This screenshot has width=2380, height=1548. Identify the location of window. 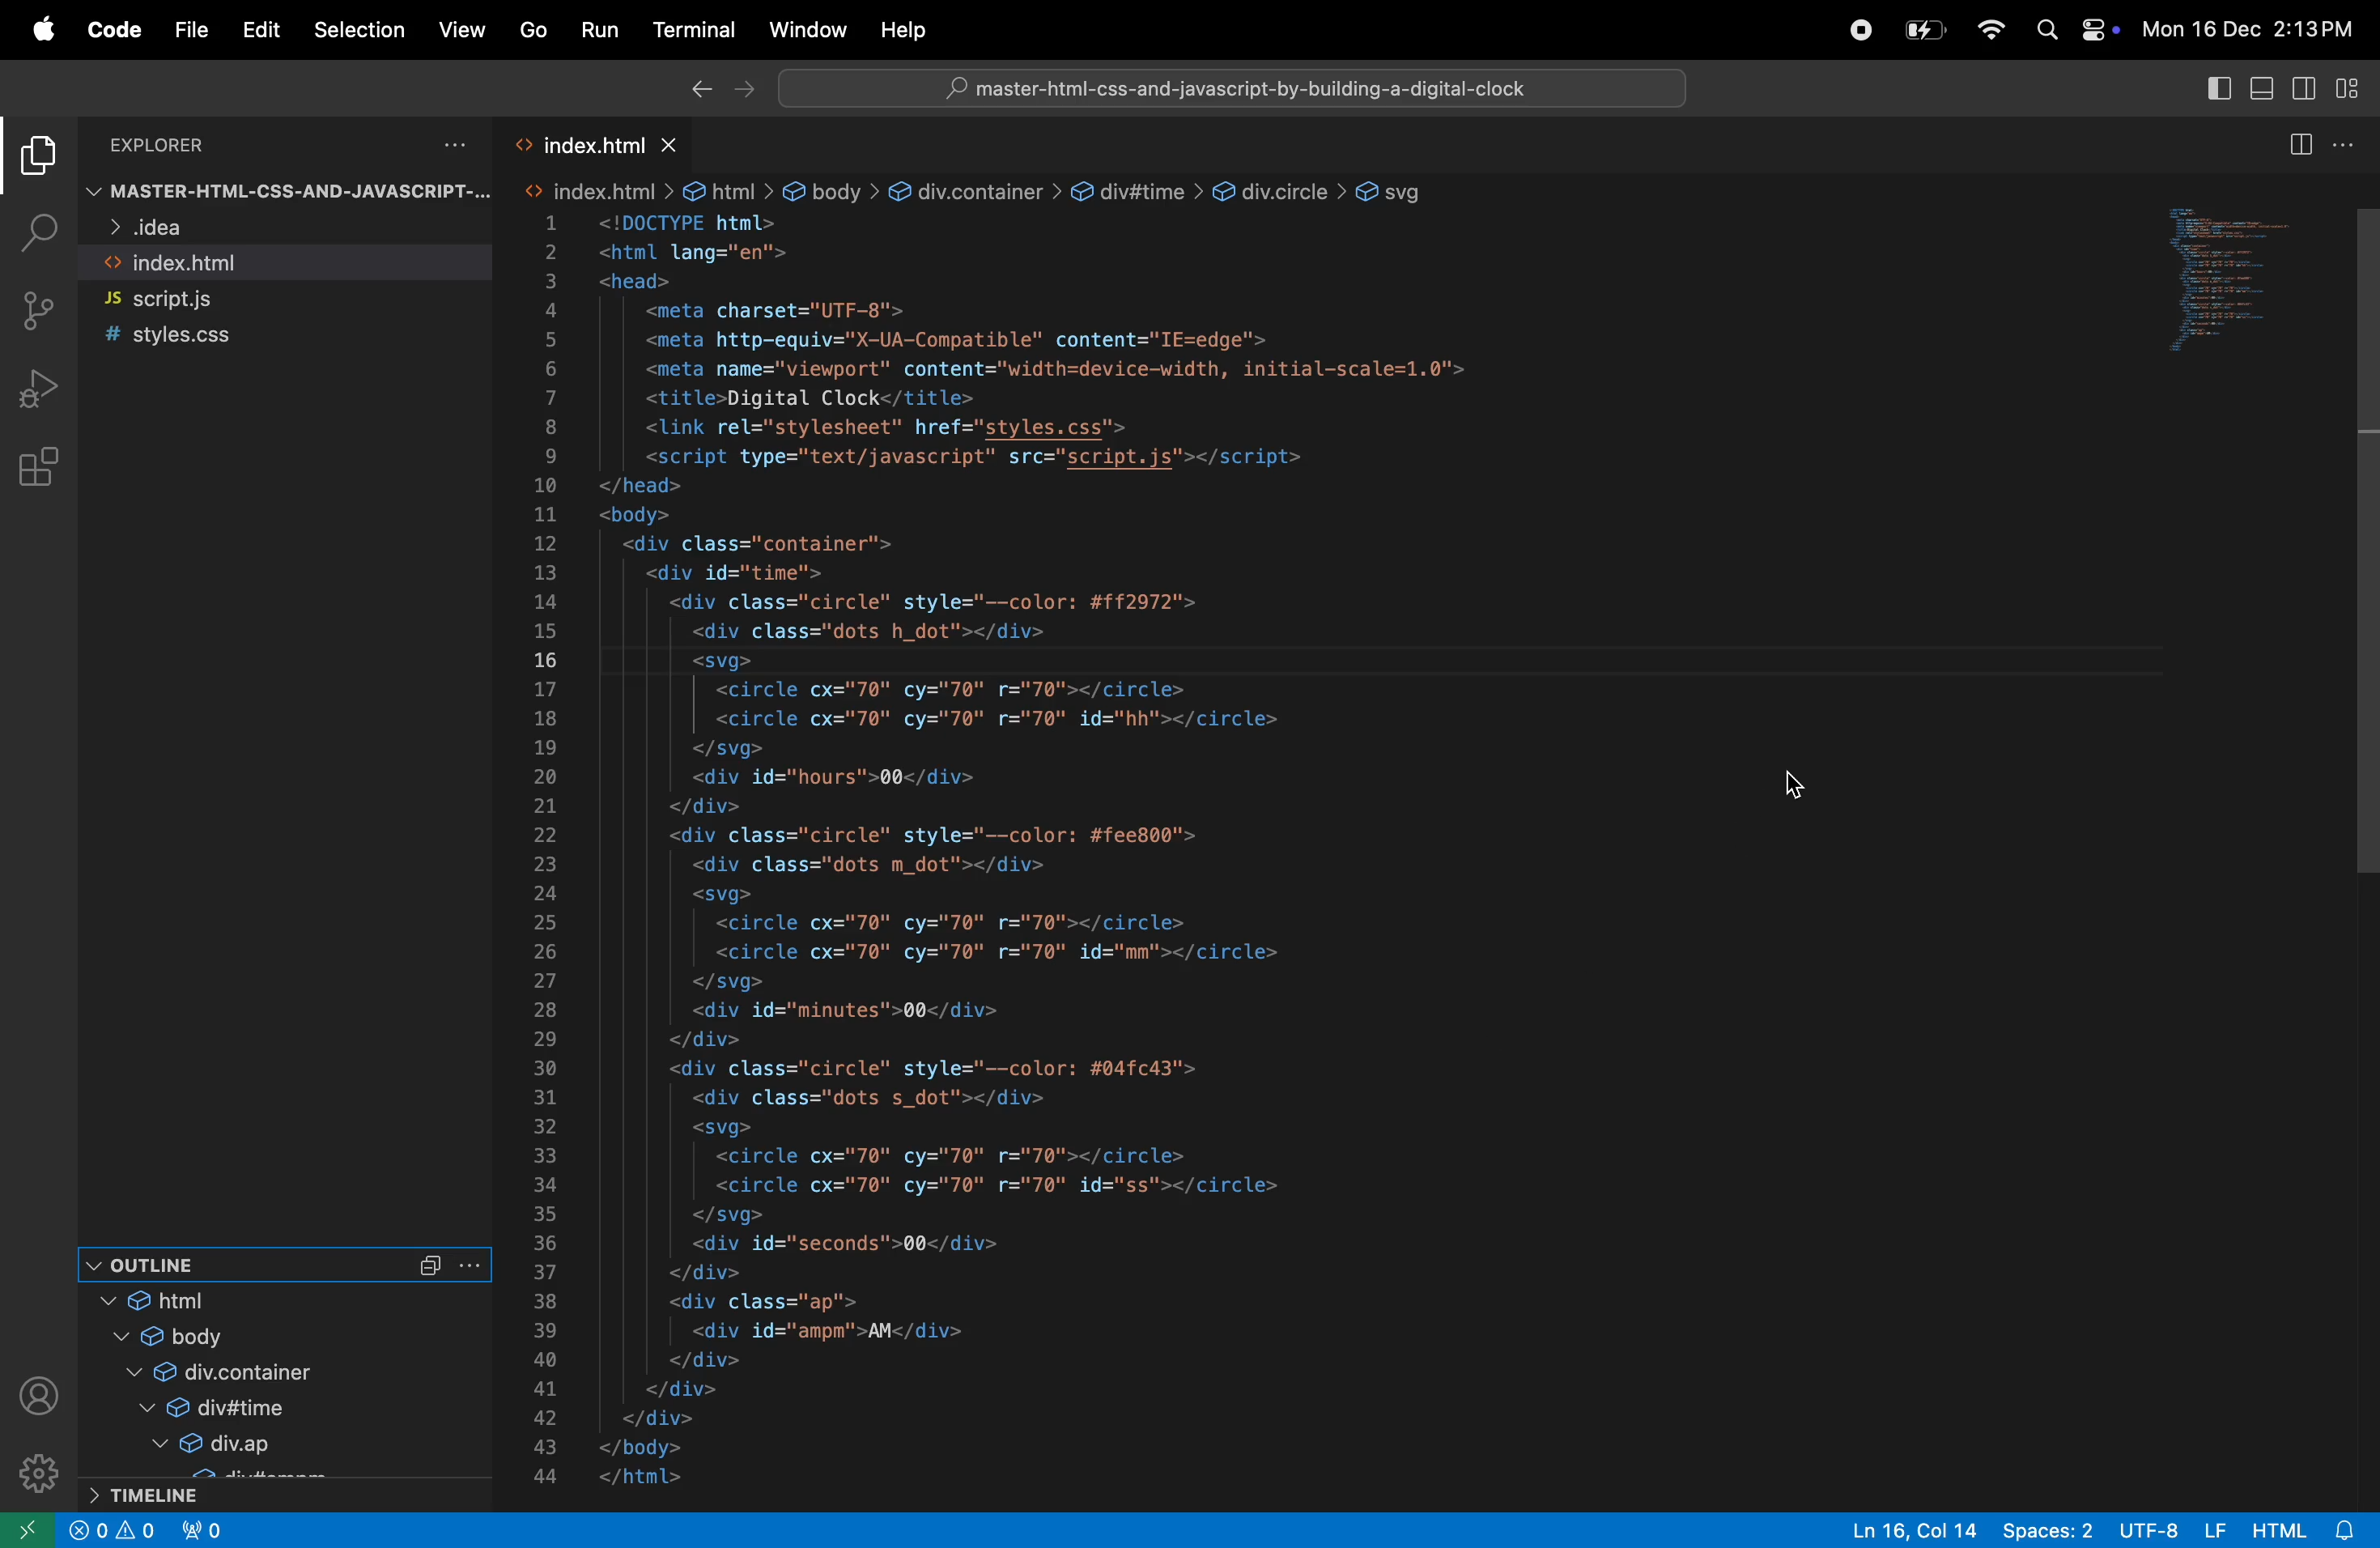
(805, 29).